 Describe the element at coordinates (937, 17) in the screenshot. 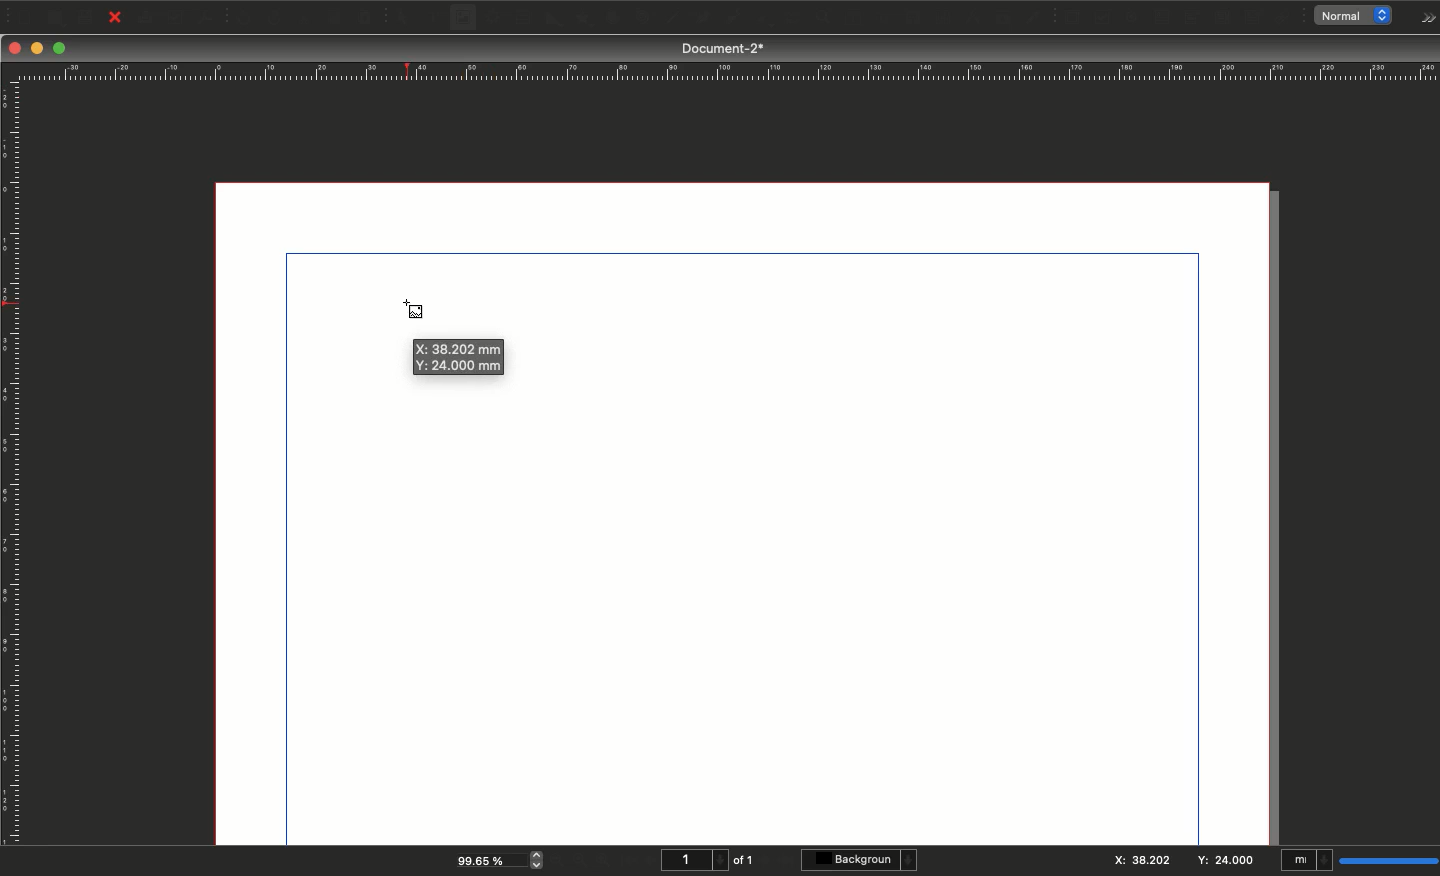

I see `Unlink text frames` at that location.